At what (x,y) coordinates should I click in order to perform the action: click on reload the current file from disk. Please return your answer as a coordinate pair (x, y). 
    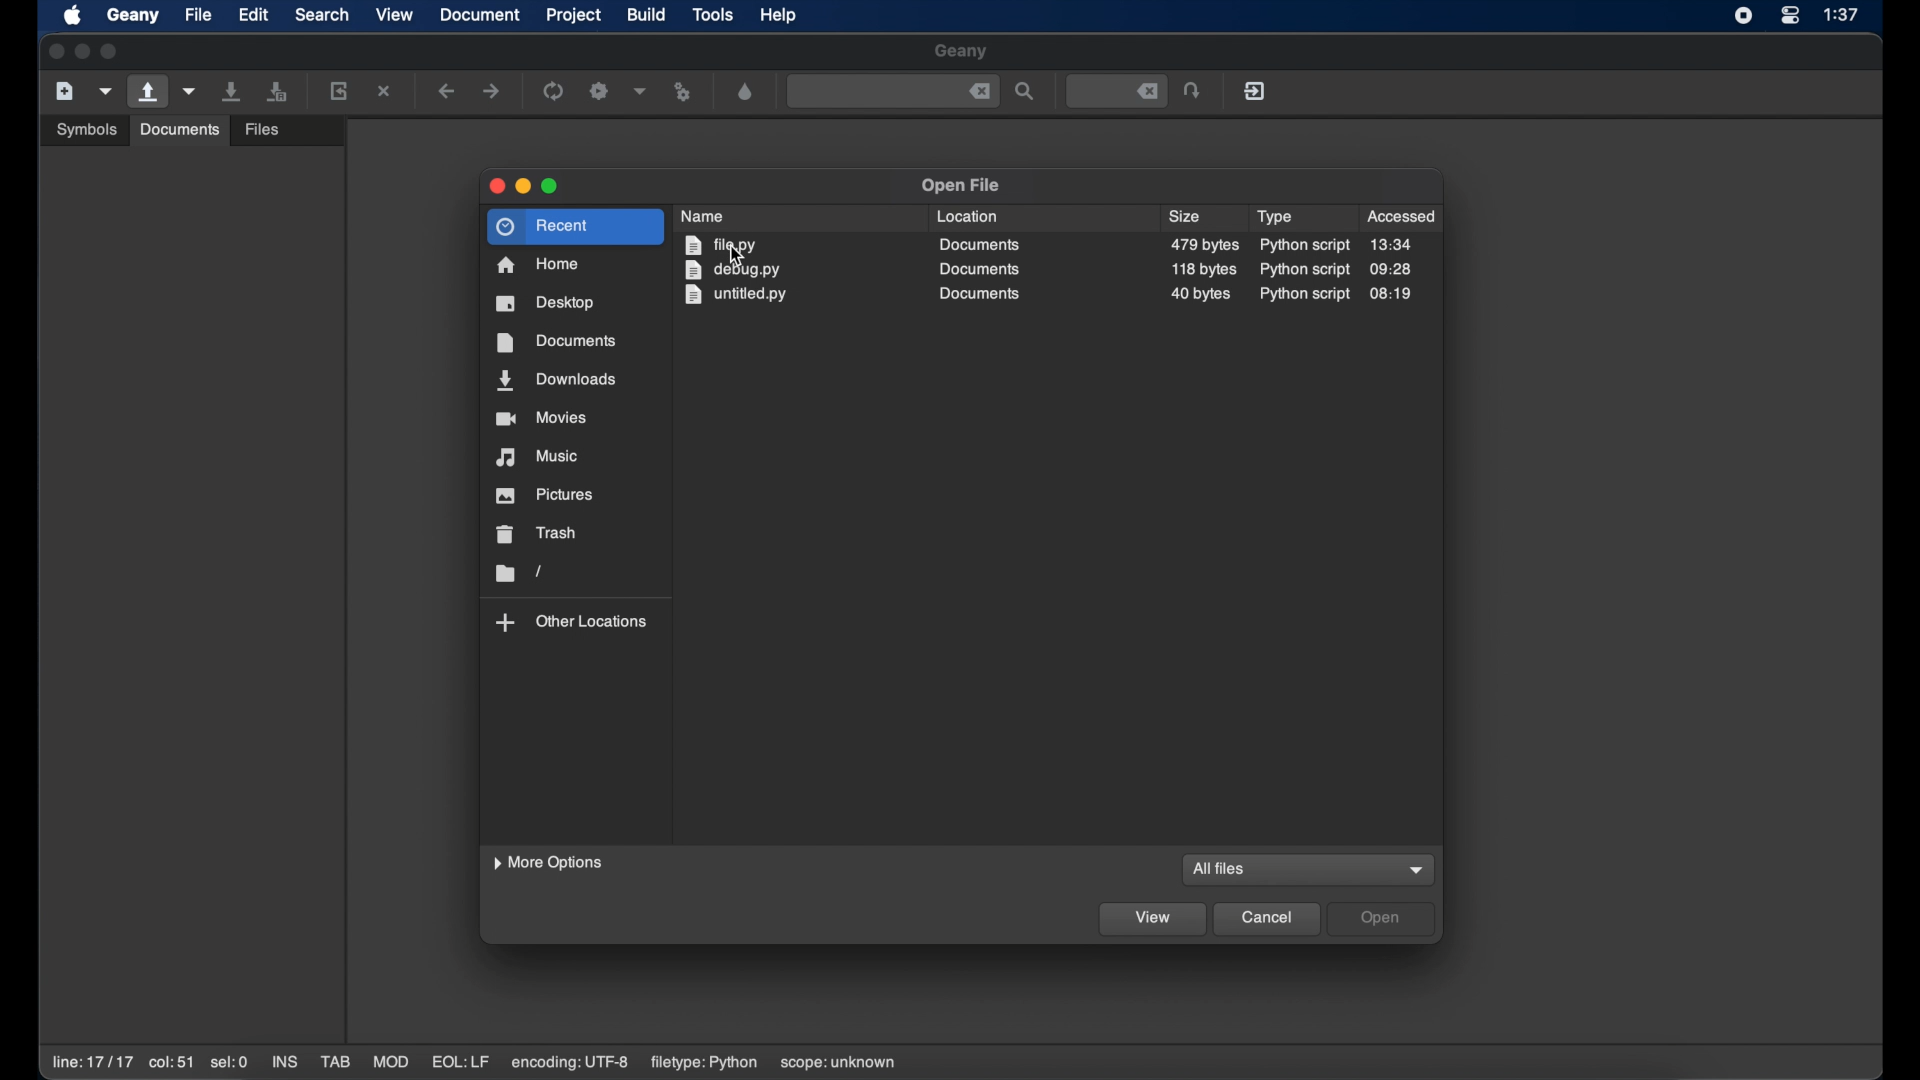
    Looking at the image, I should click on (340, 90).